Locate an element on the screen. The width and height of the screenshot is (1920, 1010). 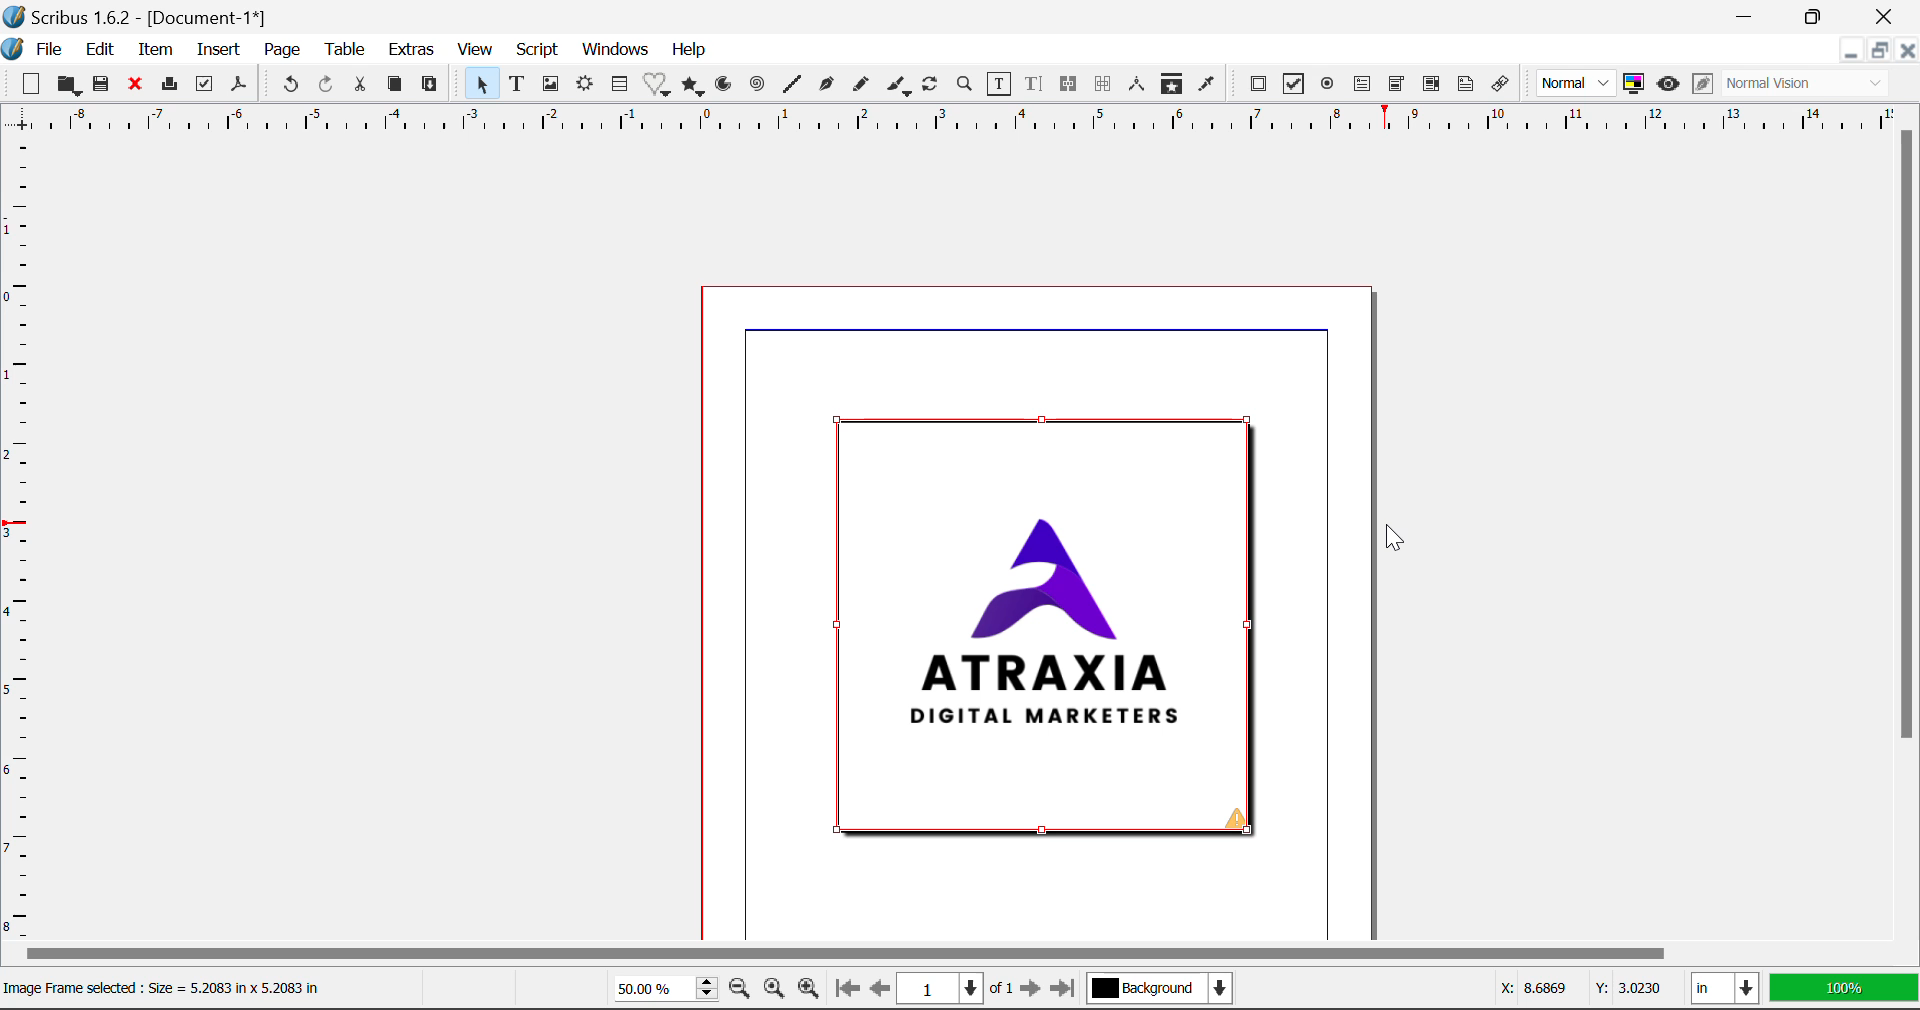
Y: 3.0230 is located at coordinates (1628, 990).